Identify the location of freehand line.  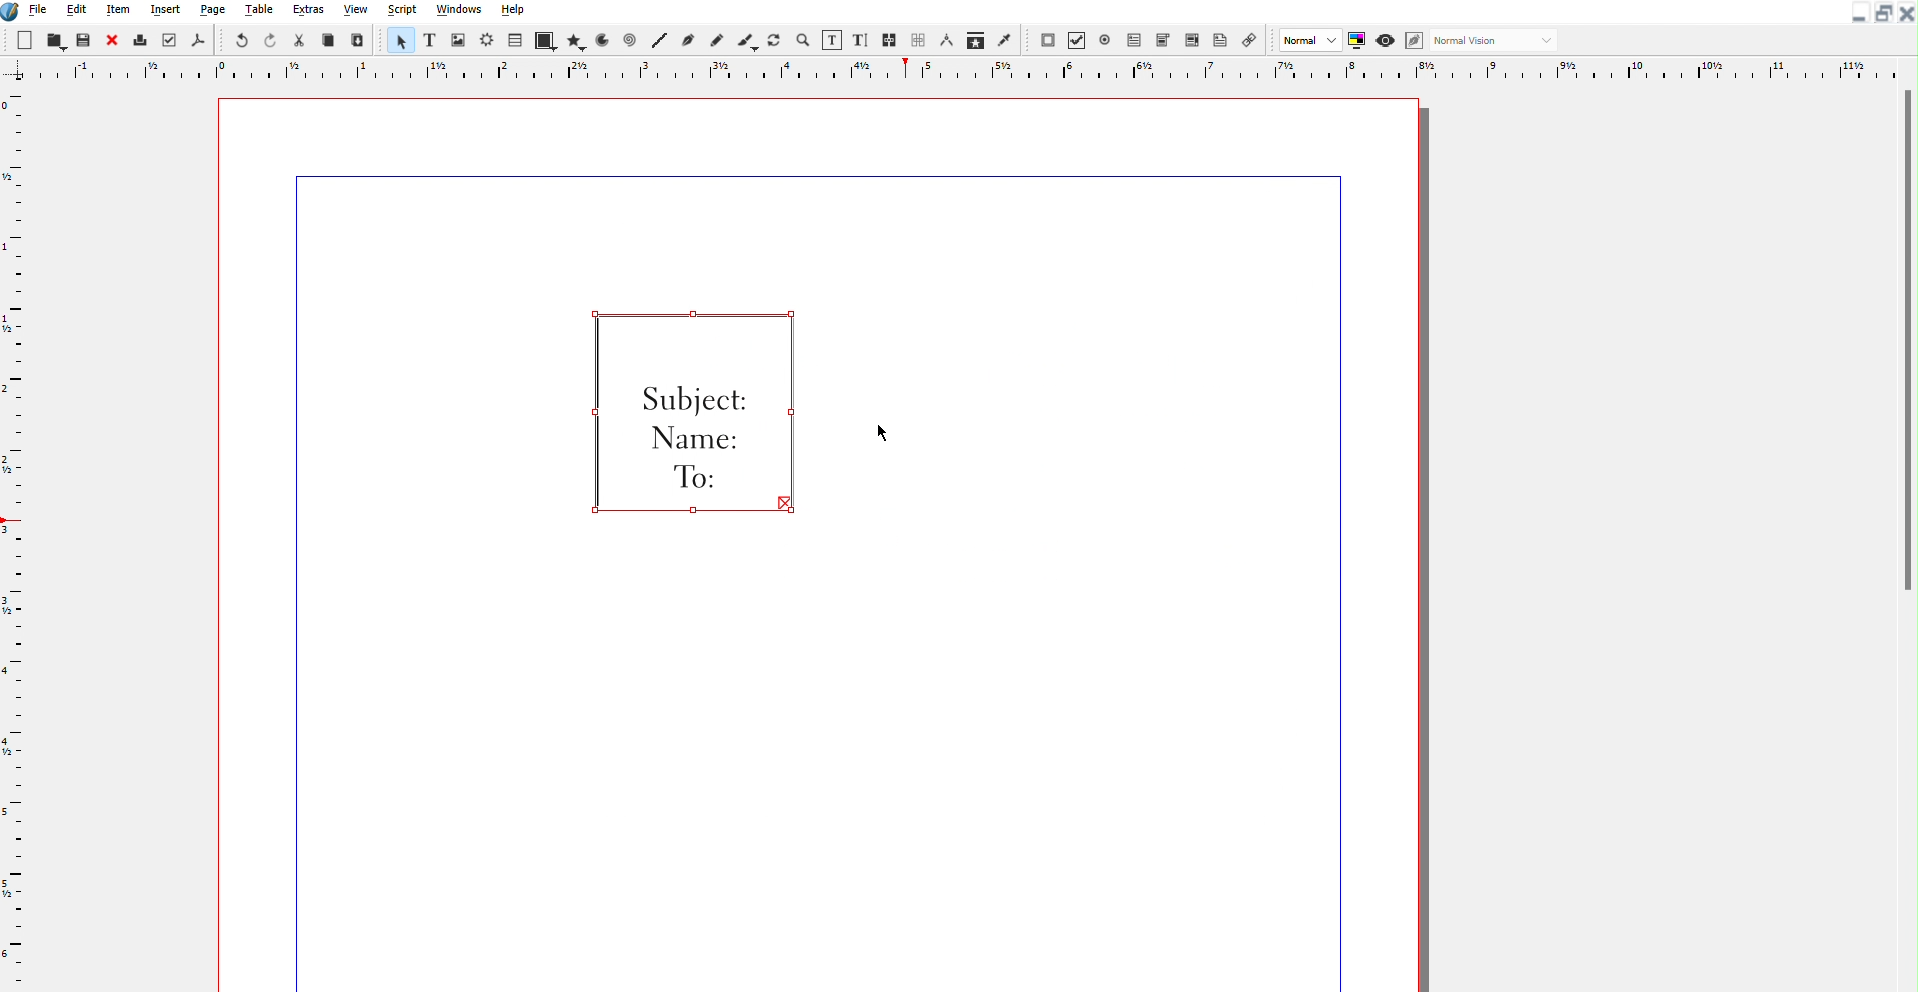
(713, 40).